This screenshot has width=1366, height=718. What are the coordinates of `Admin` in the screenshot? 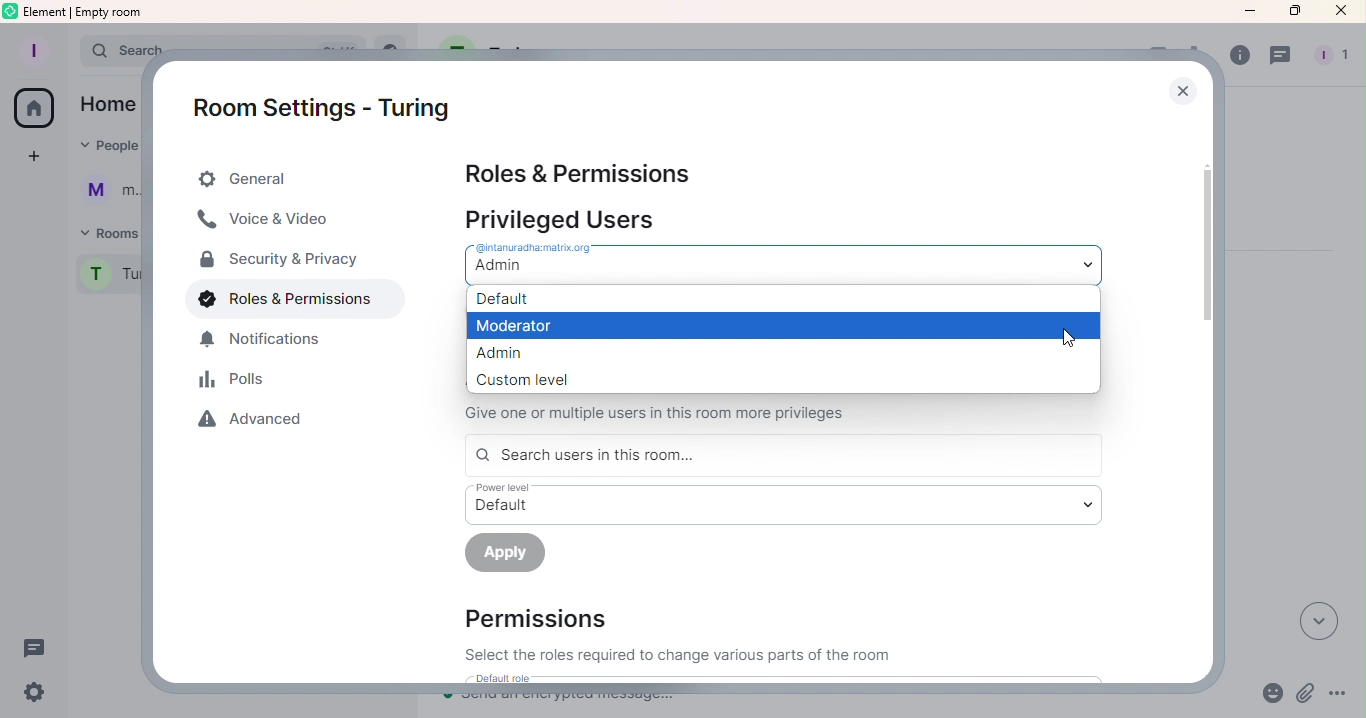 It's located at (755, 352).